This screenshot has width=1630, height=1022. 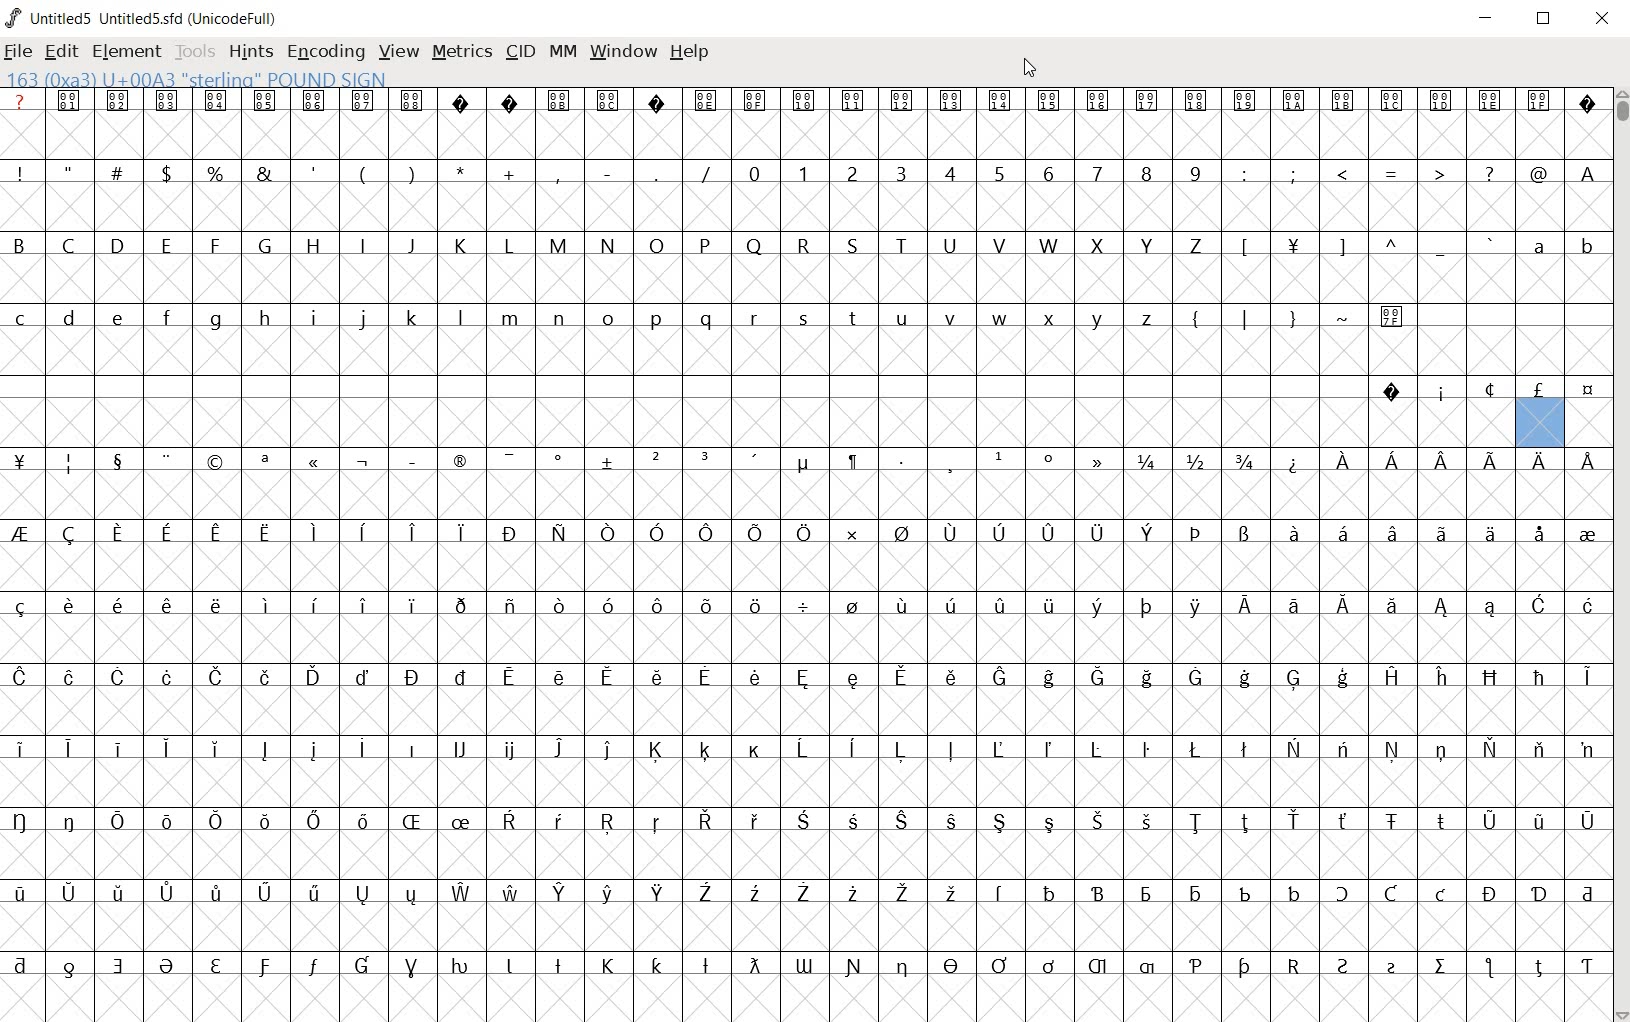 What do you see at coordinates (1538, 533) in the screenshot?
I see `Symbol` at bounding box center [1538, 533].